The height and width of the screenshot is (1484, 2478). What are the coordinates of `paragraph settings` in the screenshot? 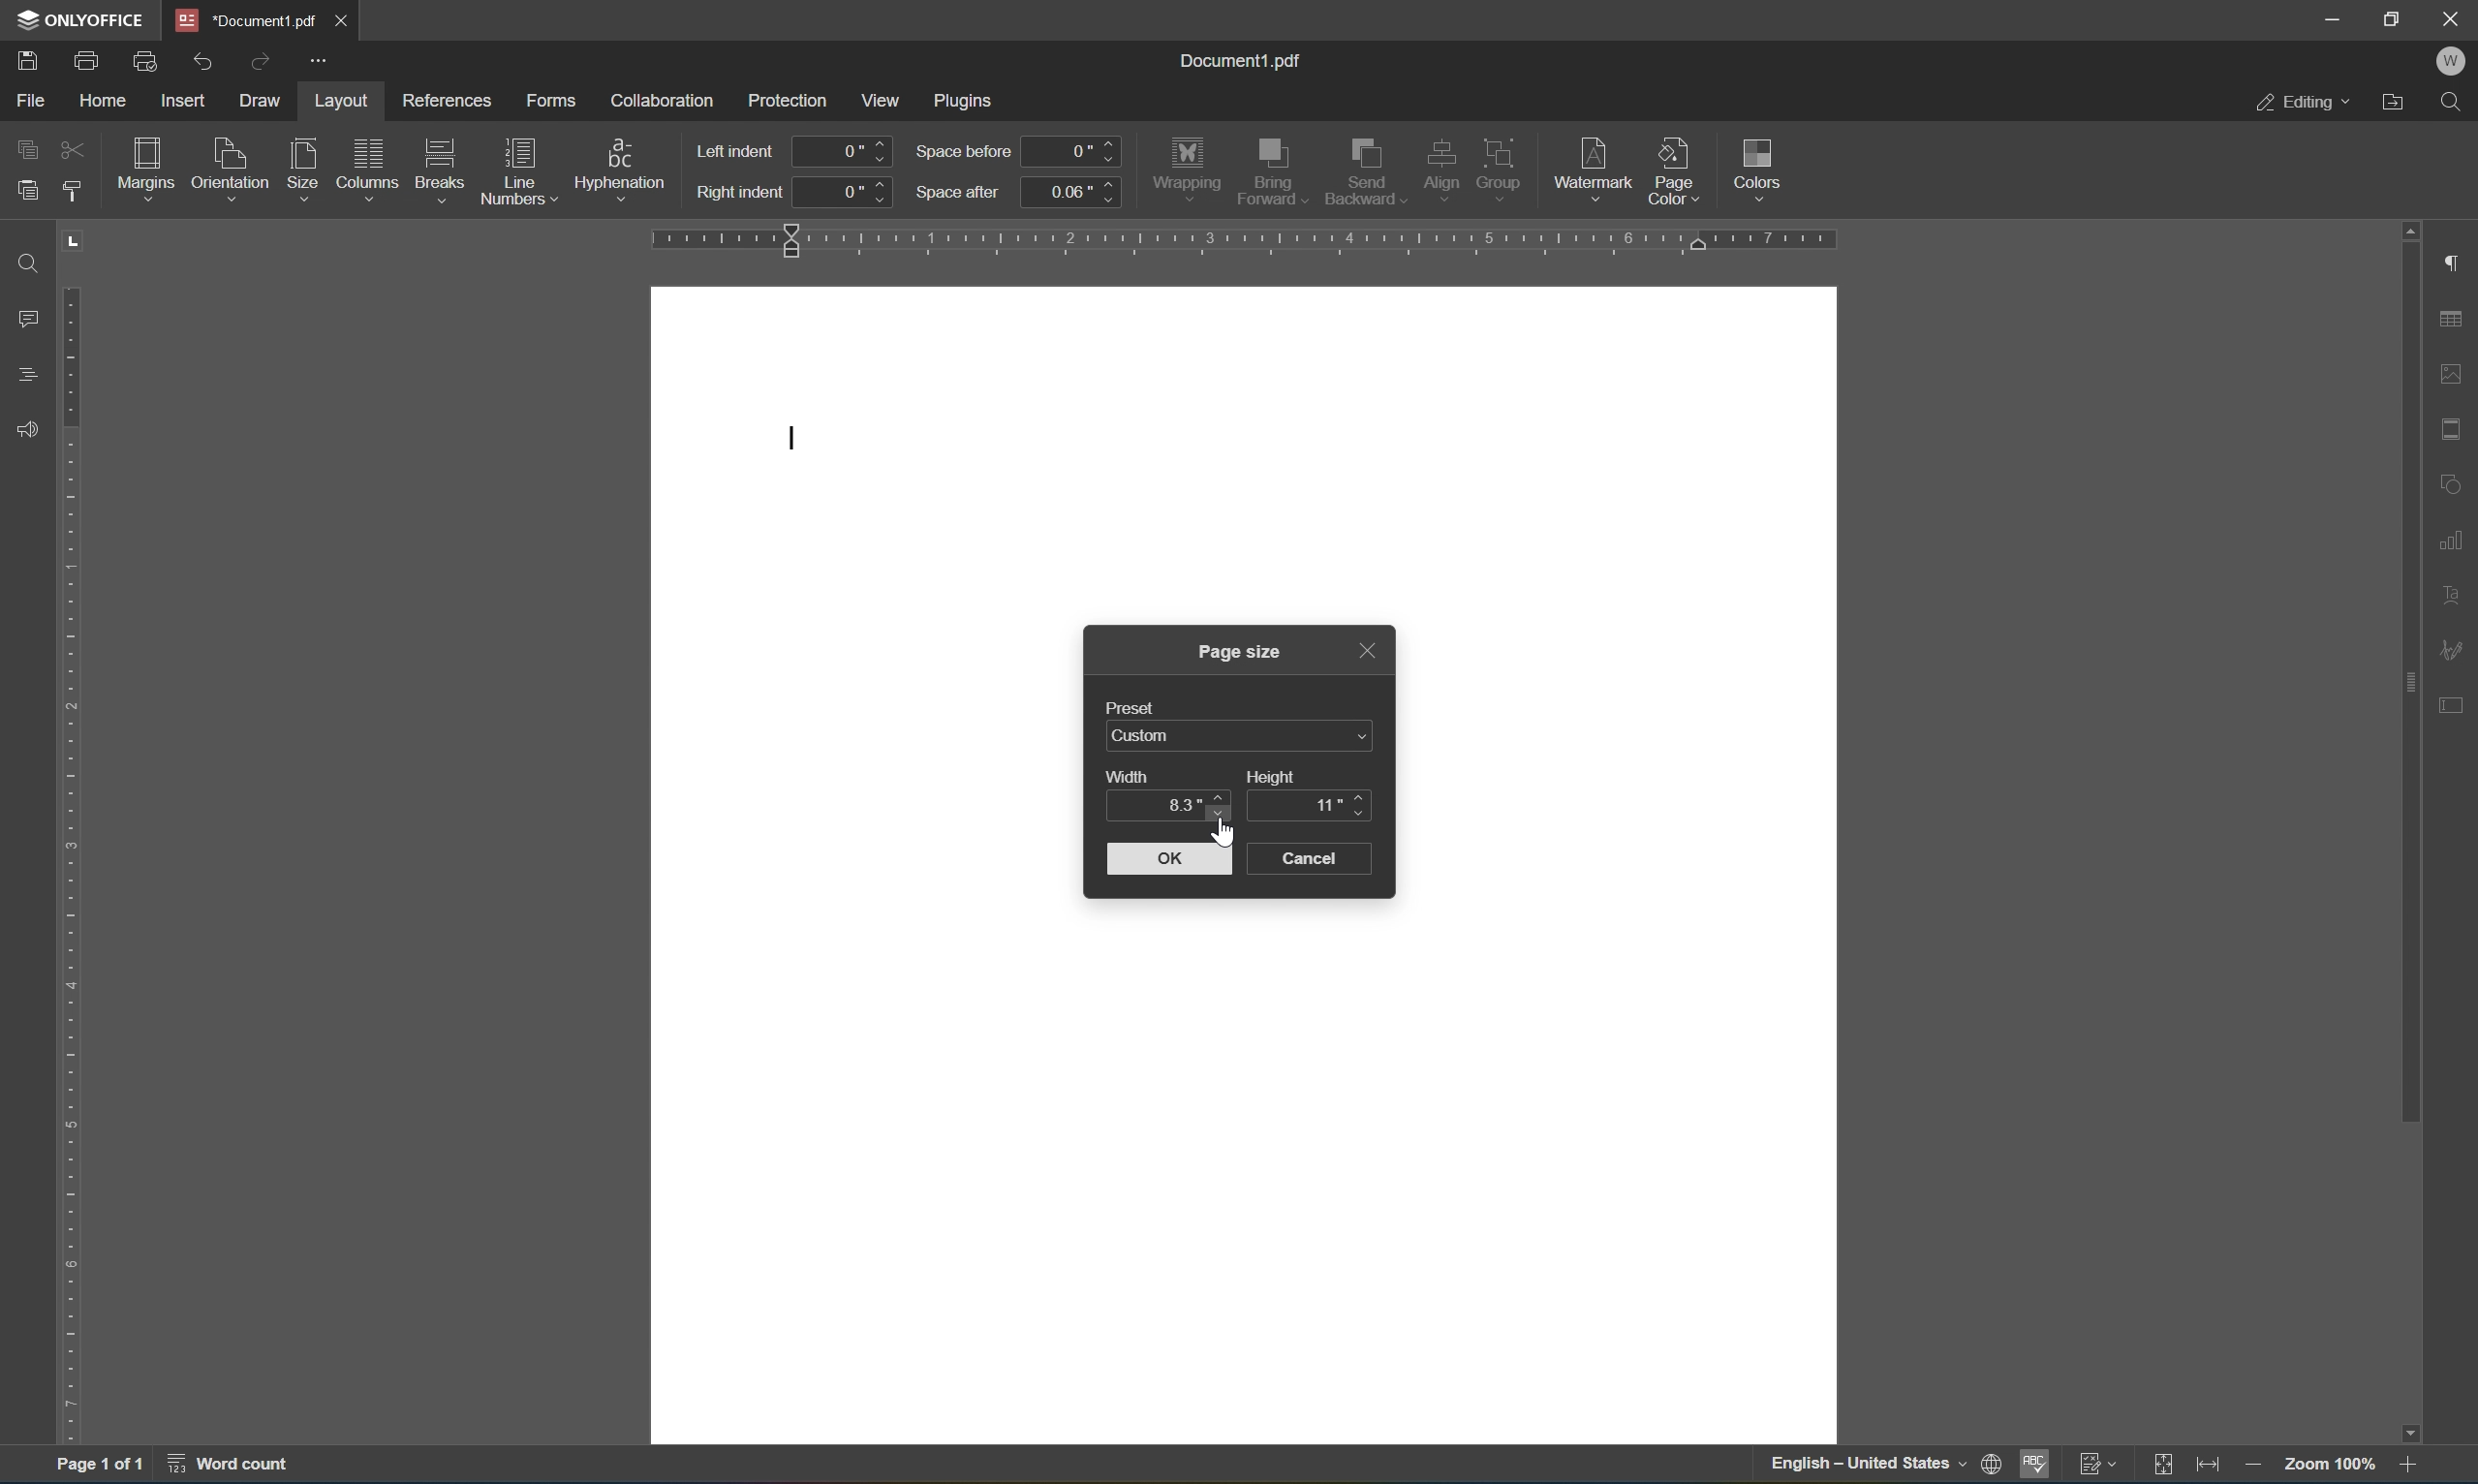 It's located at (2456, 262).